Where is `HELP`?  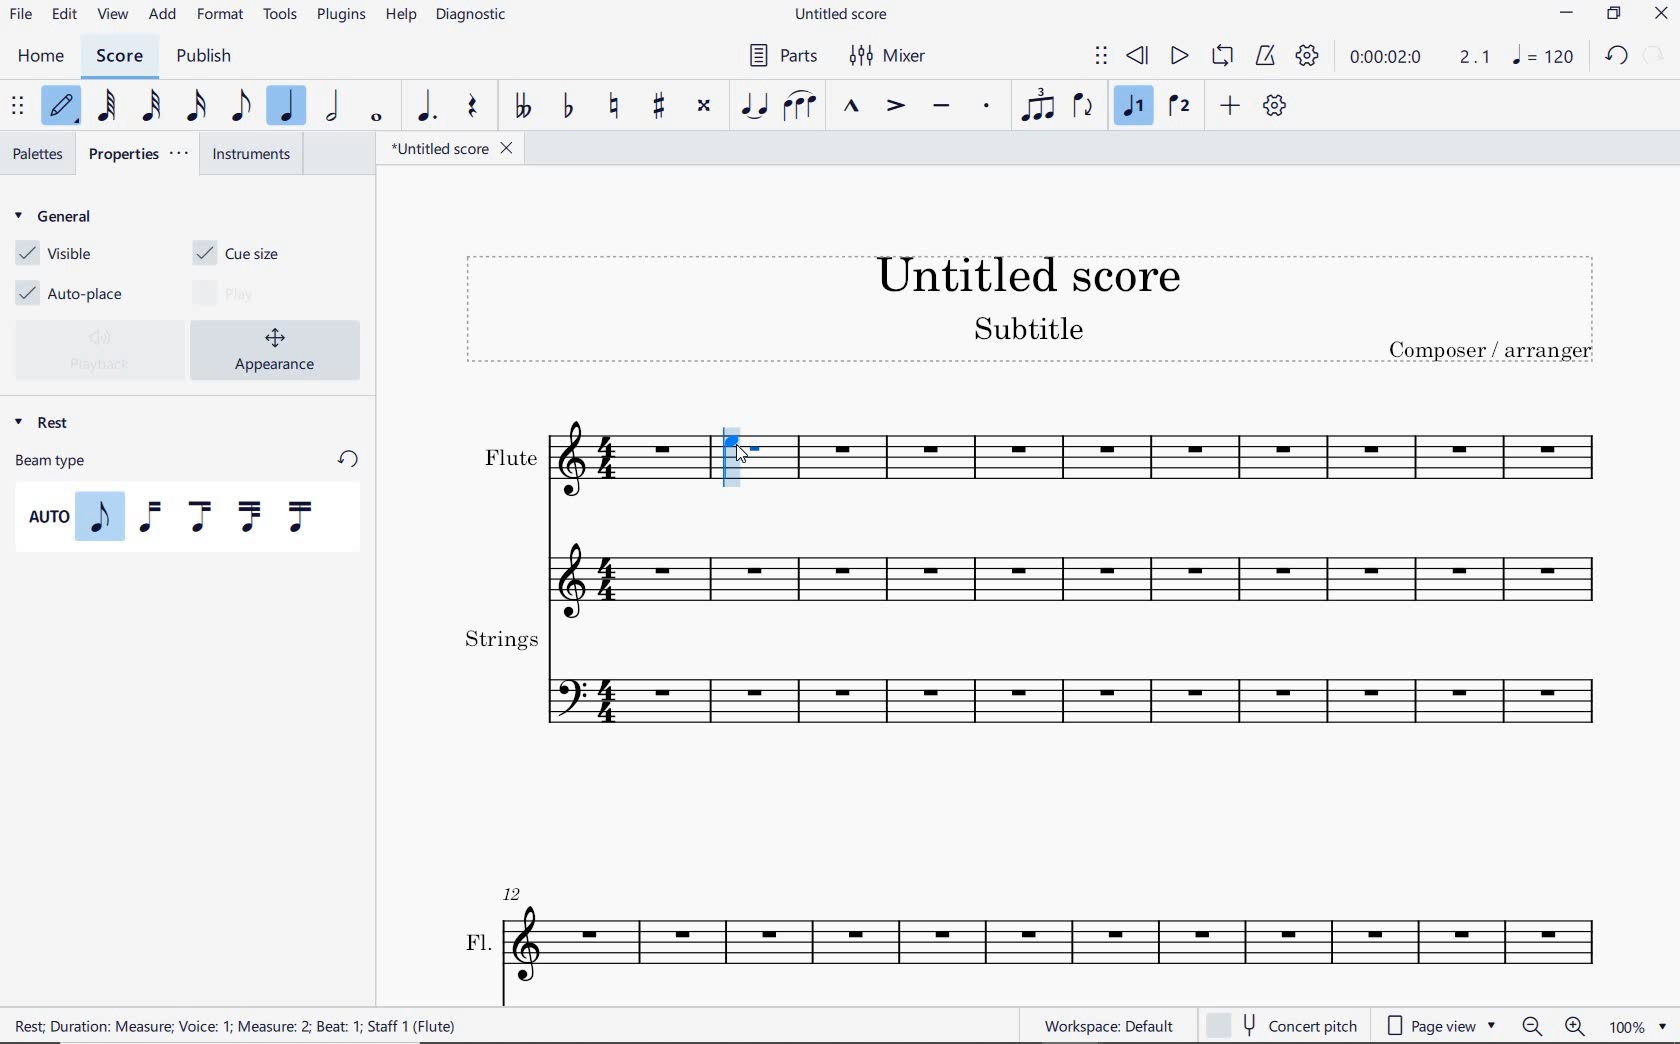
HELP is located at coordinates (402, 15).